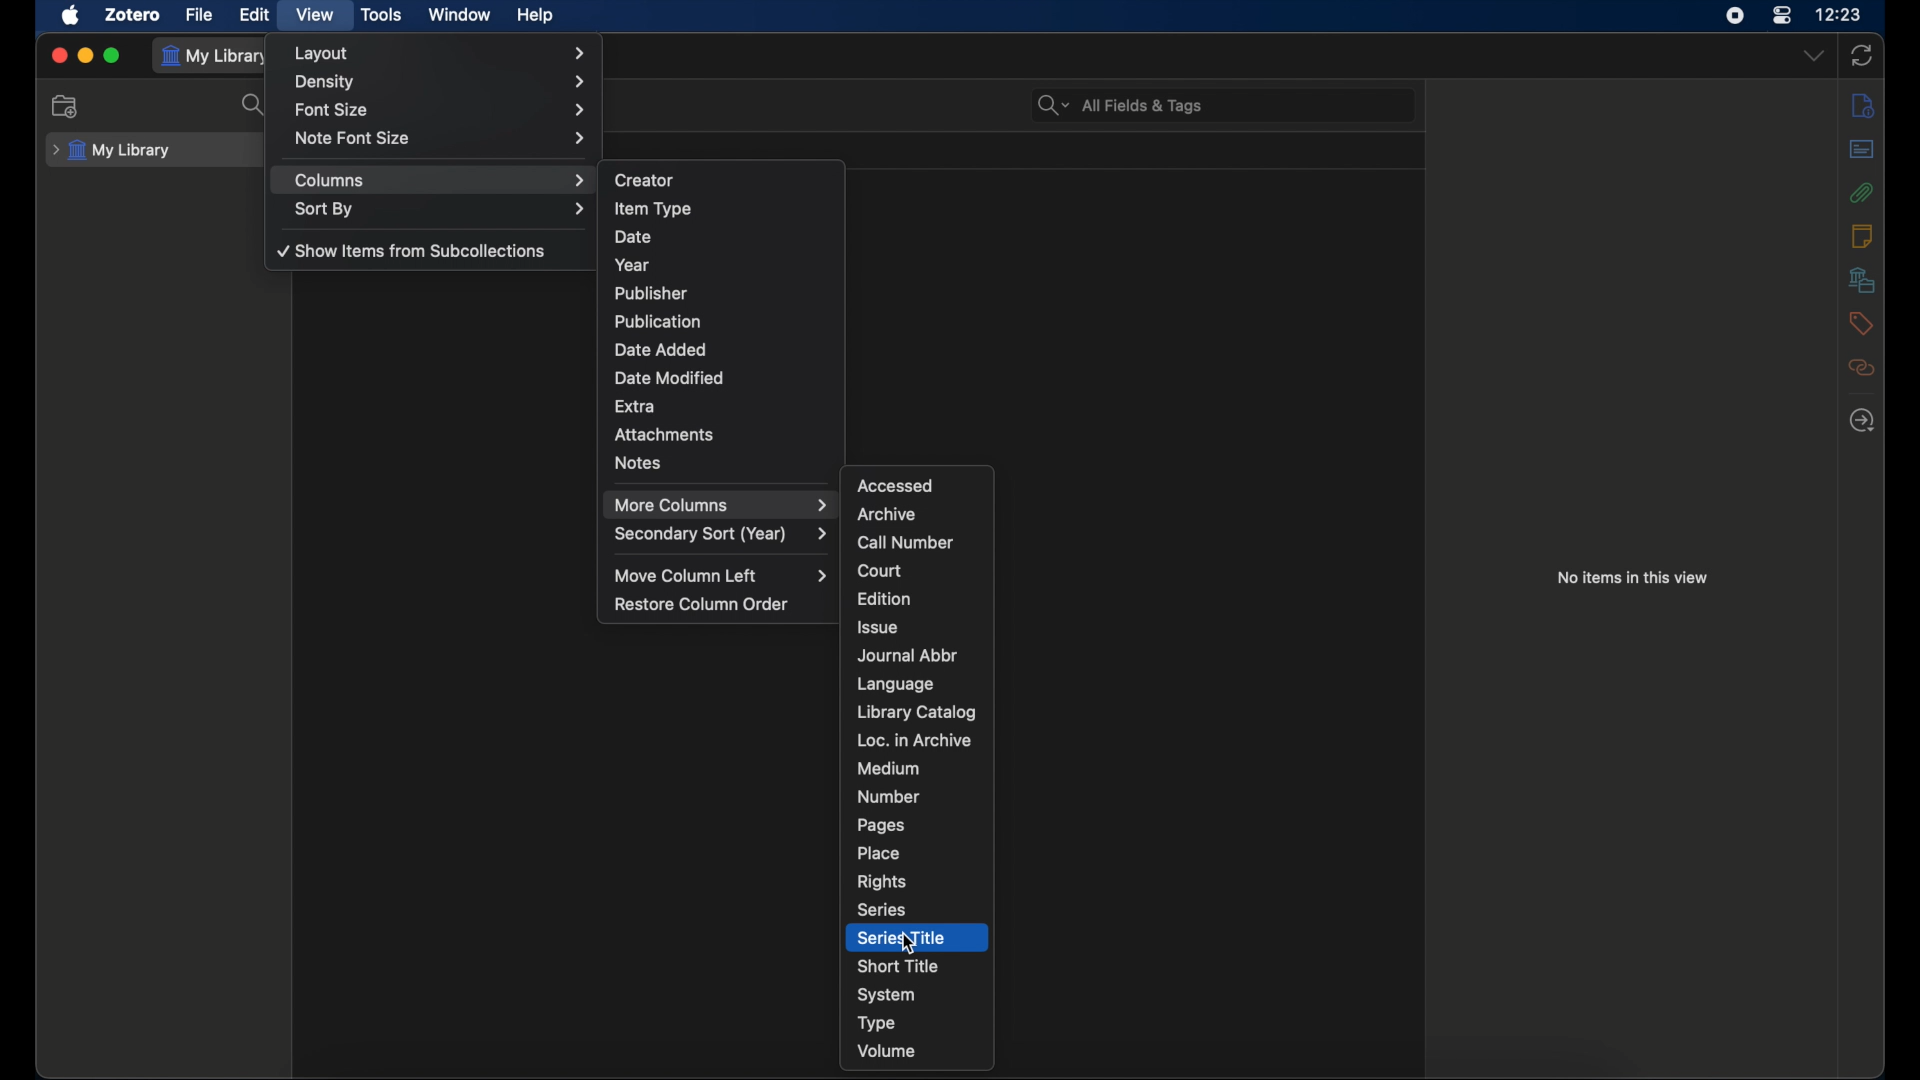  Describe the element at coordinates (634, 265) in the screenshot. I see `year` at that location.